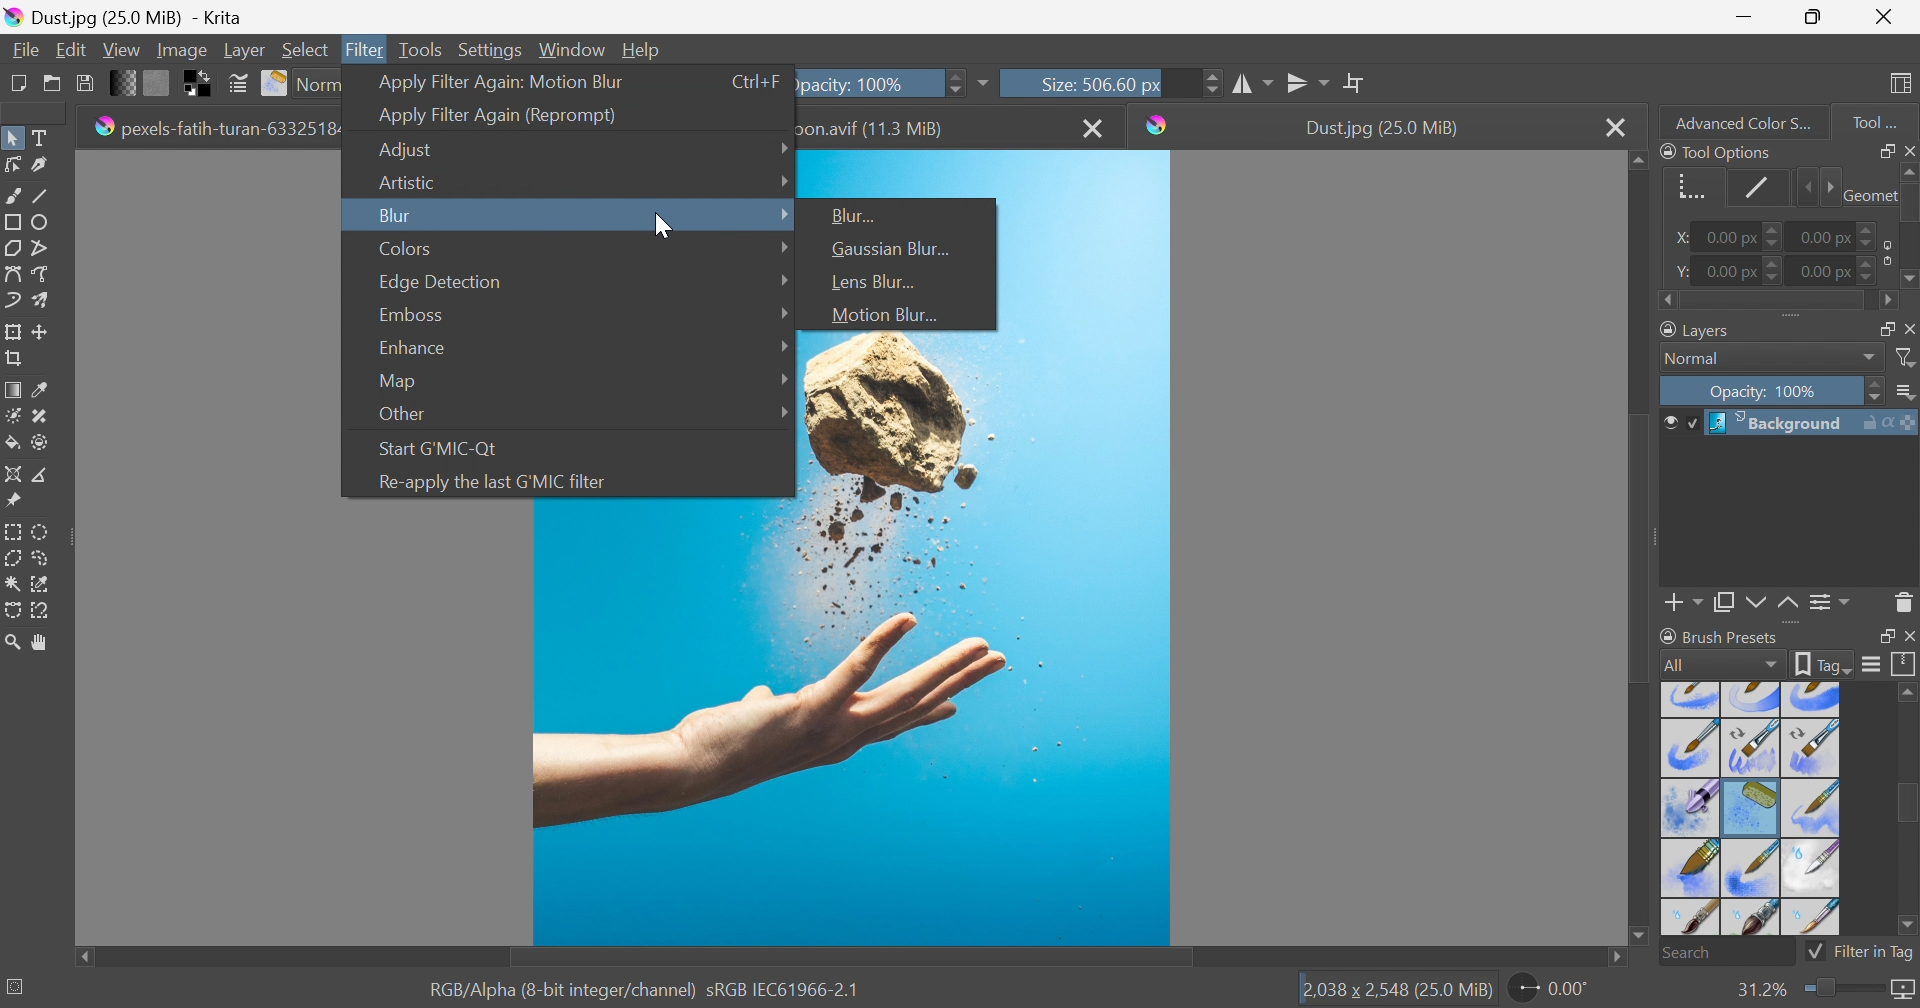  I want to click on Start G'MIC -Qt, so click(443, 446).